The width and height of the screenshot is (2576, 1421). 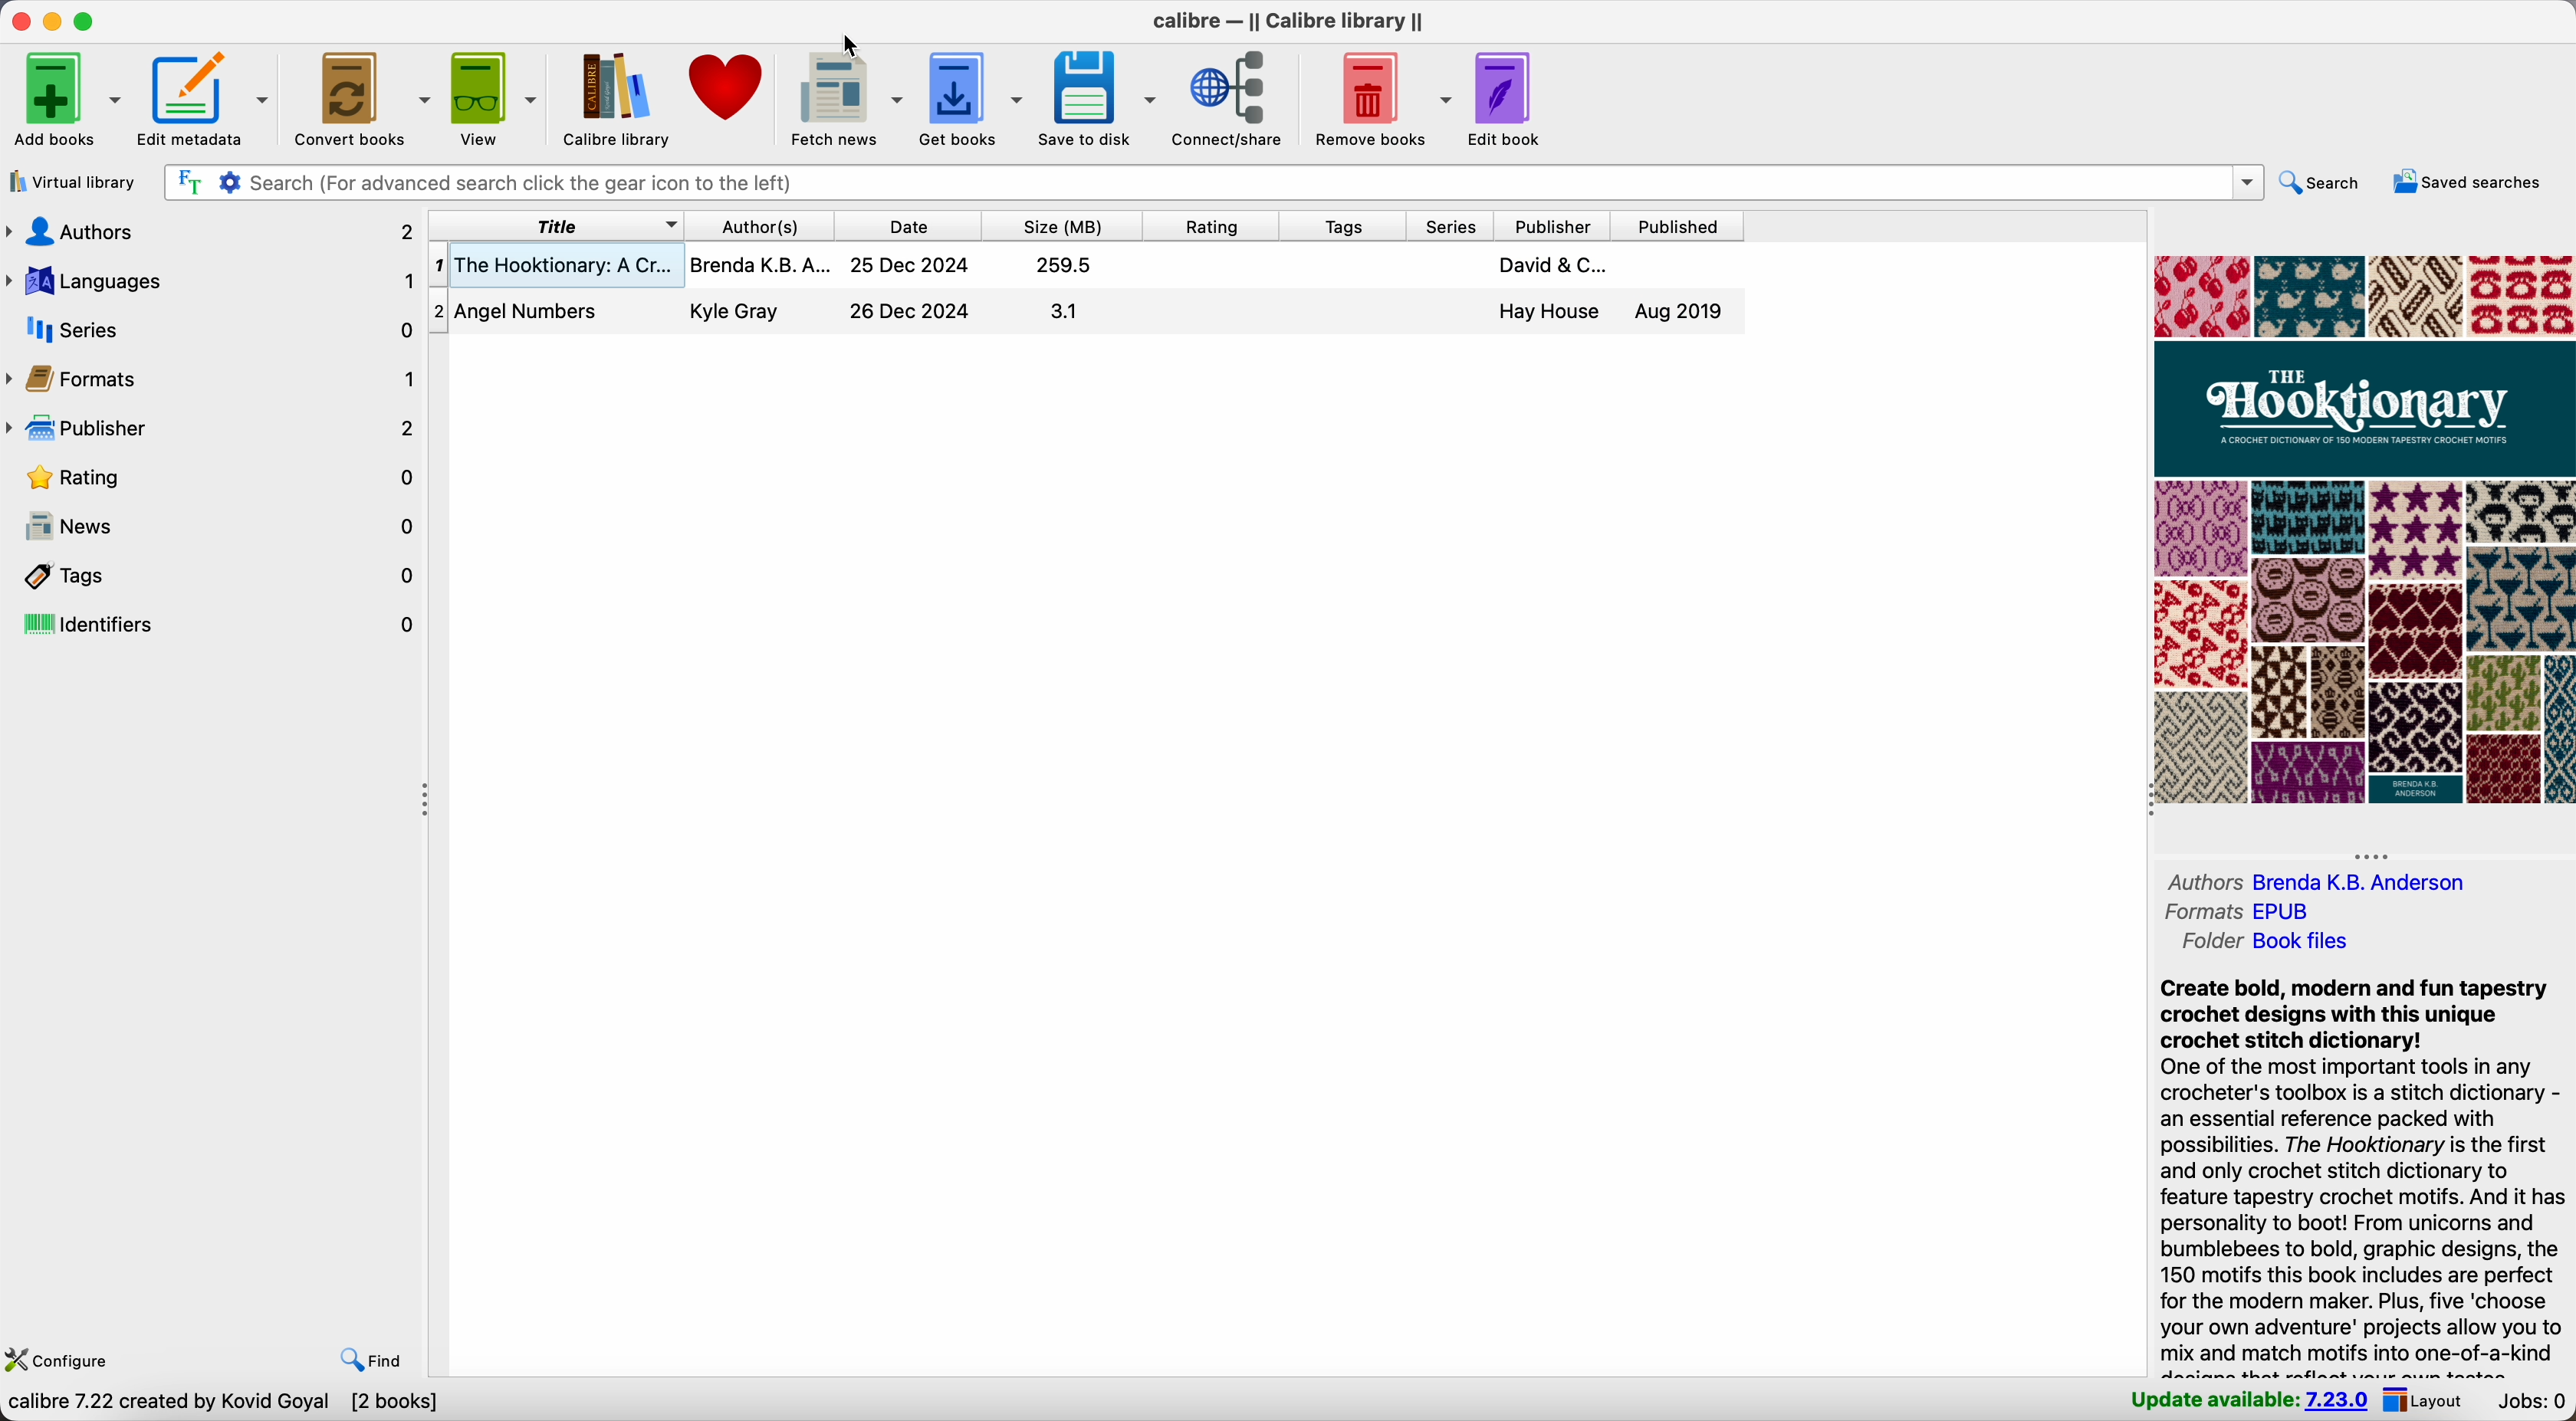 What do you see at coordinates (2529, 1402) in the screenshot?
I see `jobs: 0` at bounding box center [2529, 1402].